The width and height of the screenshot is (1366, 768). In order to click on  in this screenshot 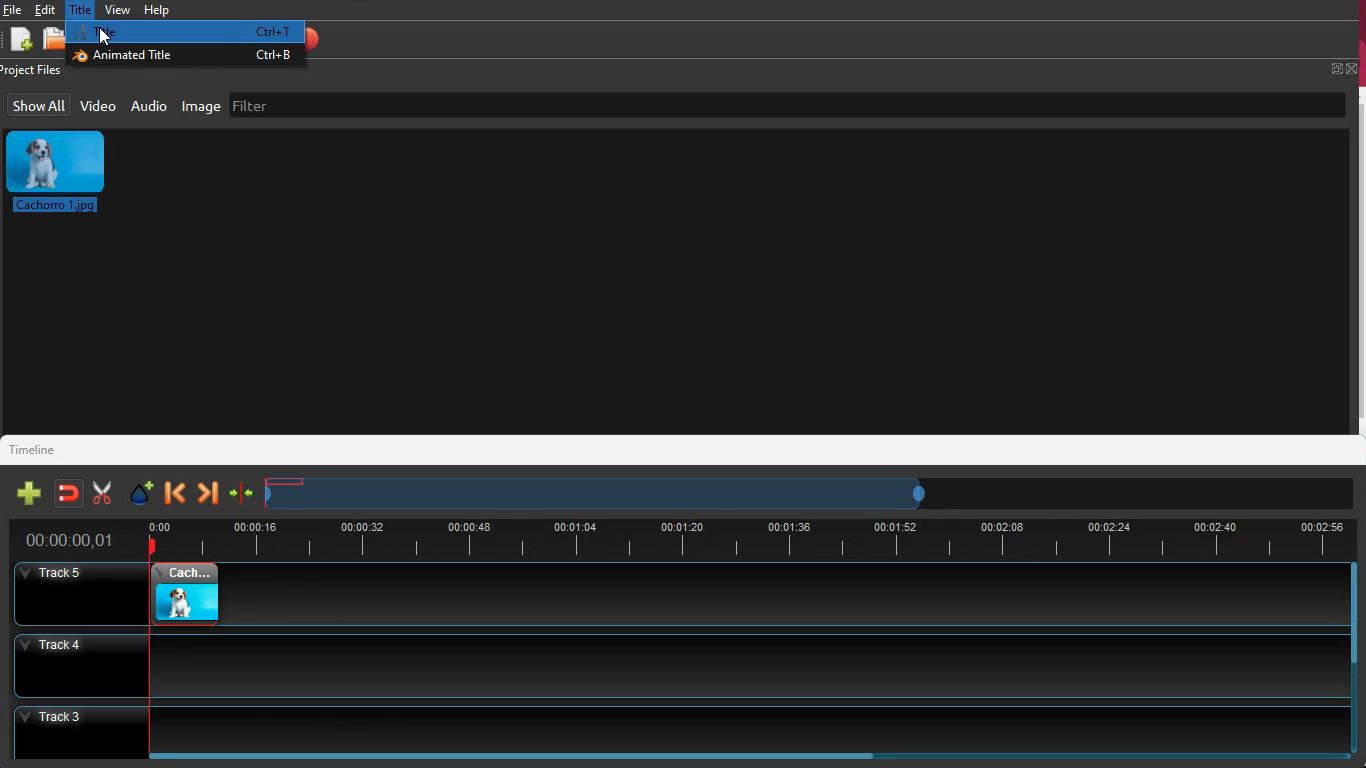, I will do `click(71, 541)`.